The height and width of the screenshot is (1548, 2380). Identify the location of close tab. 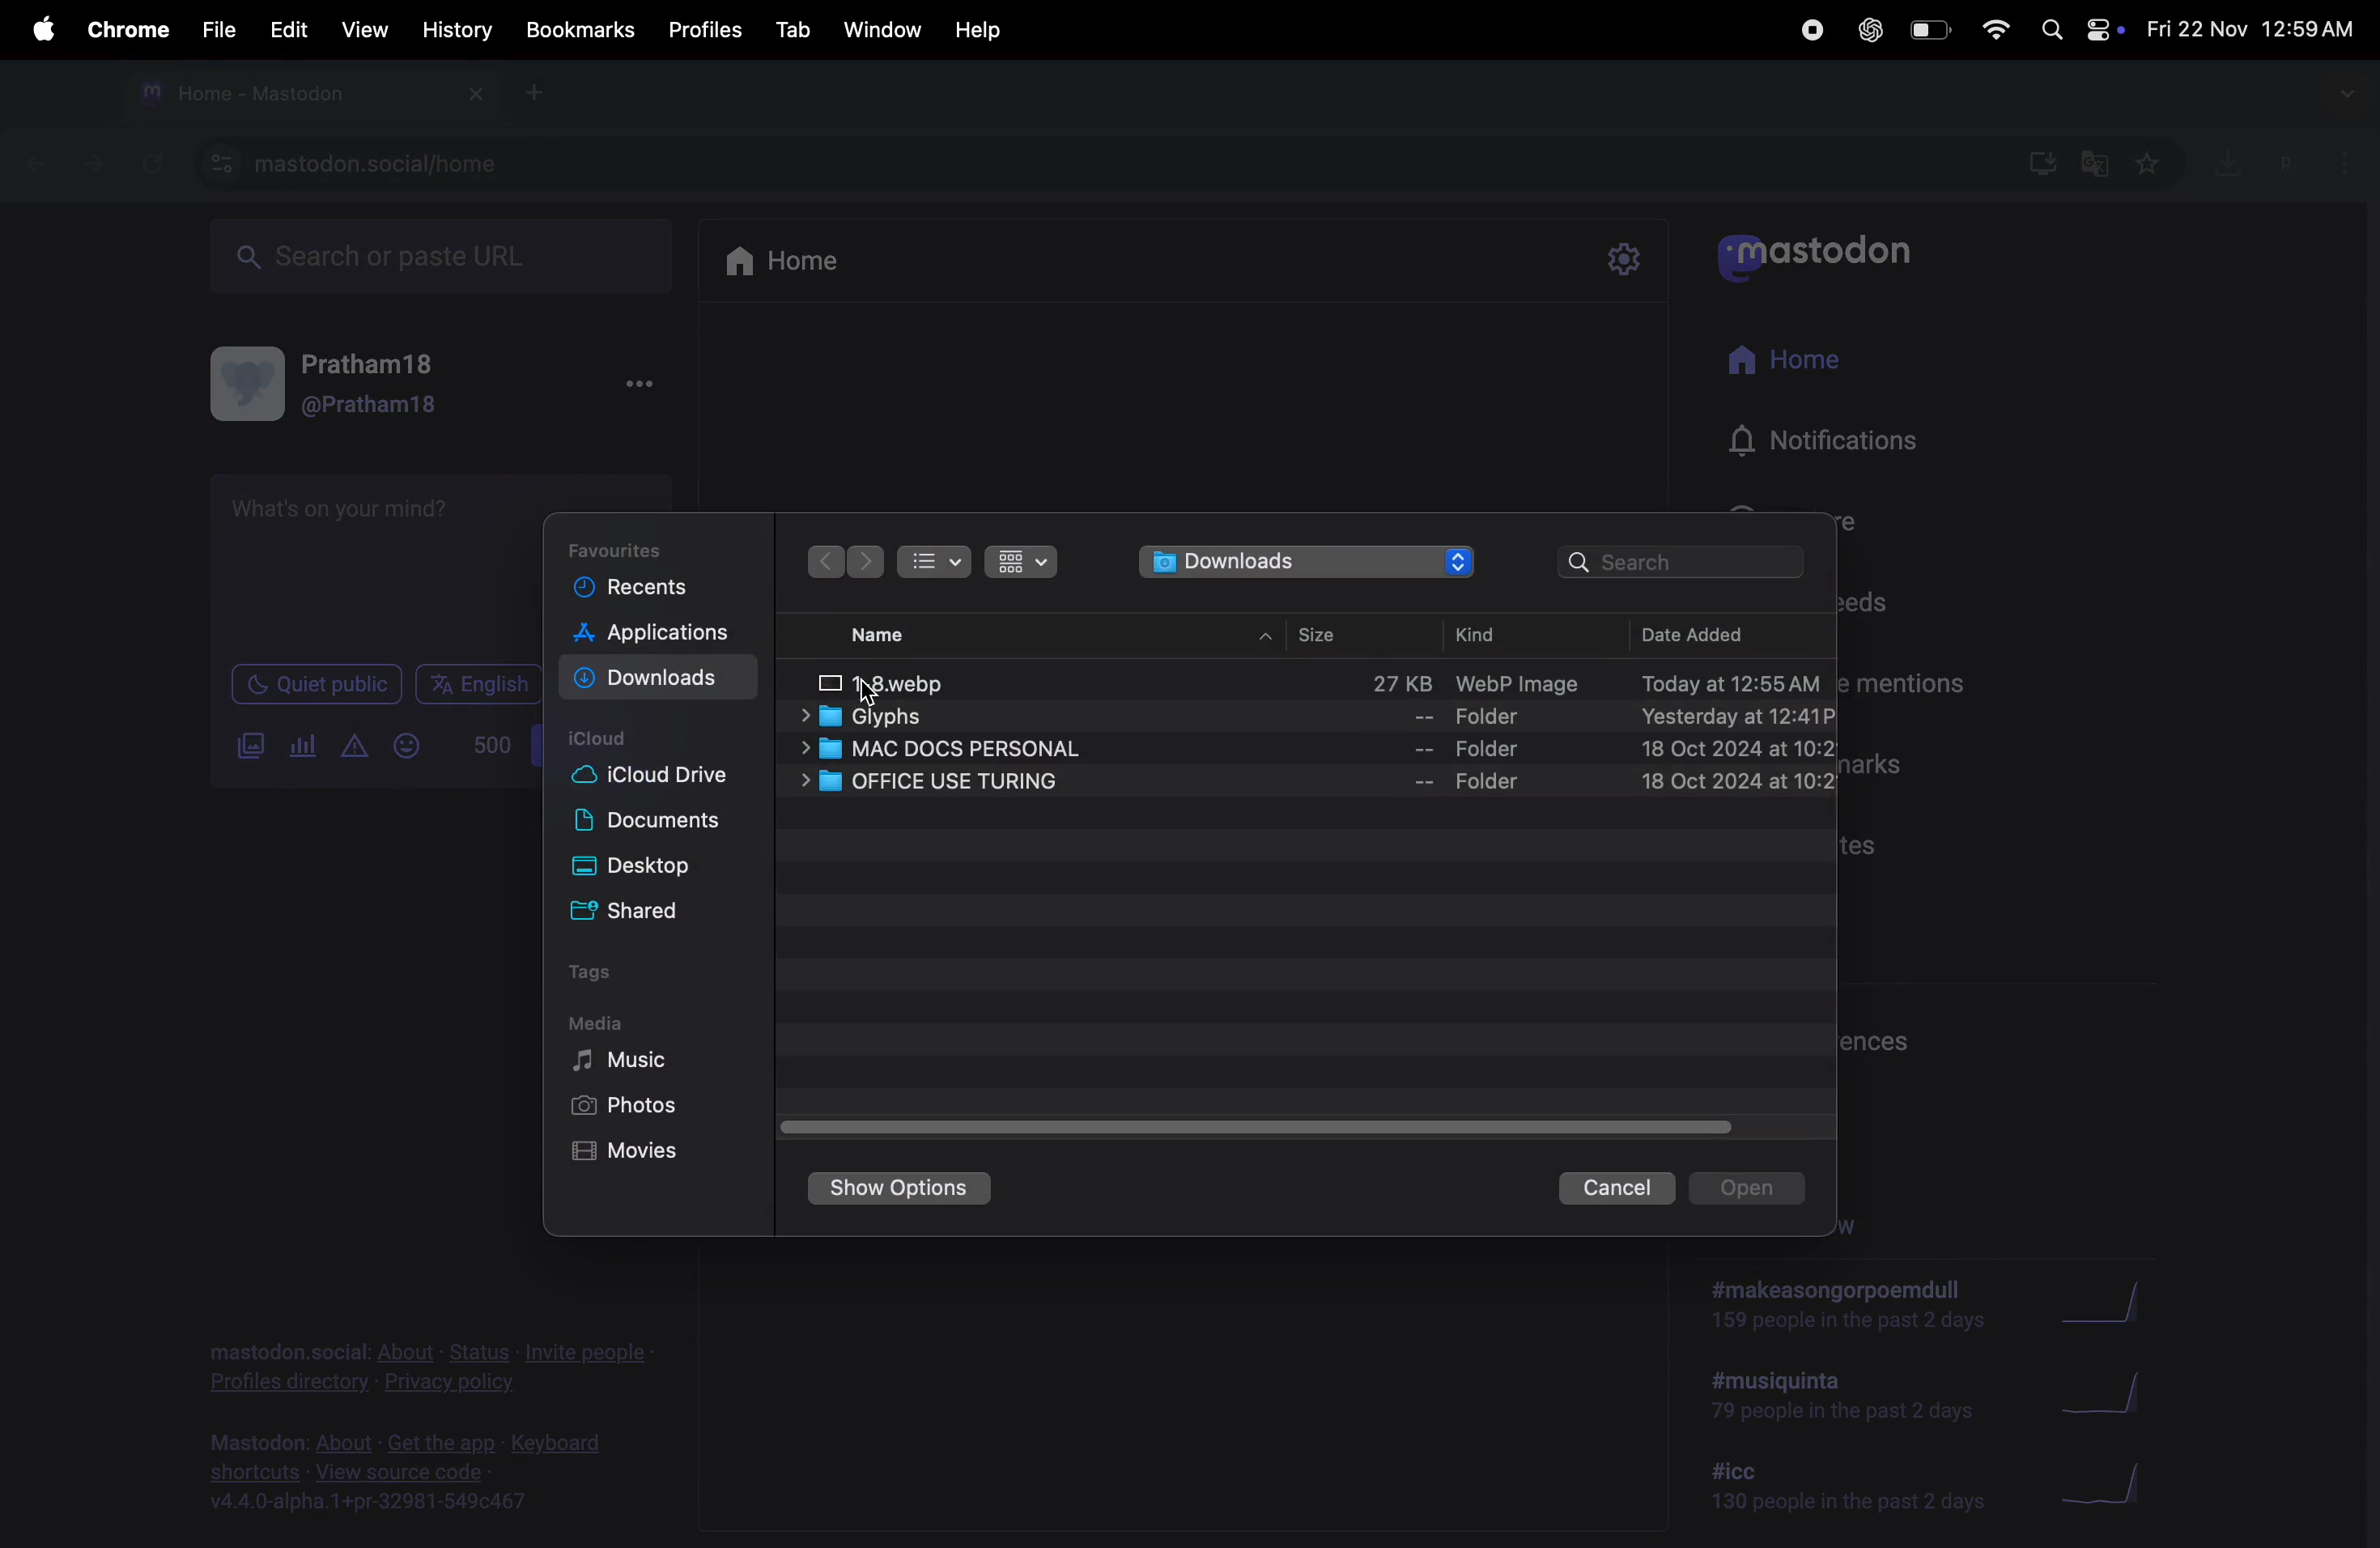
(481, 93).